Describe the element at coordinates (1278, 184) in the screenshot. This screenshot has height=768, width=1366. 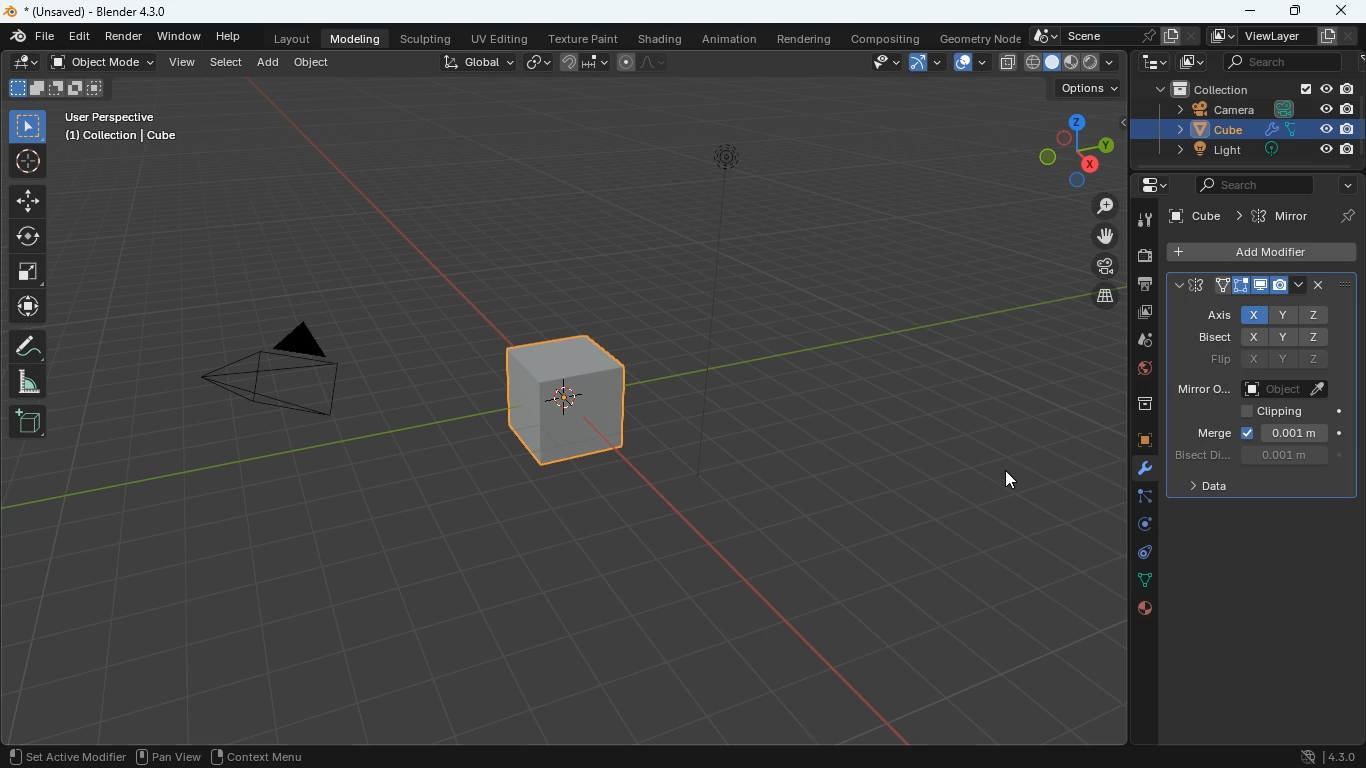
I see `search` at that location.